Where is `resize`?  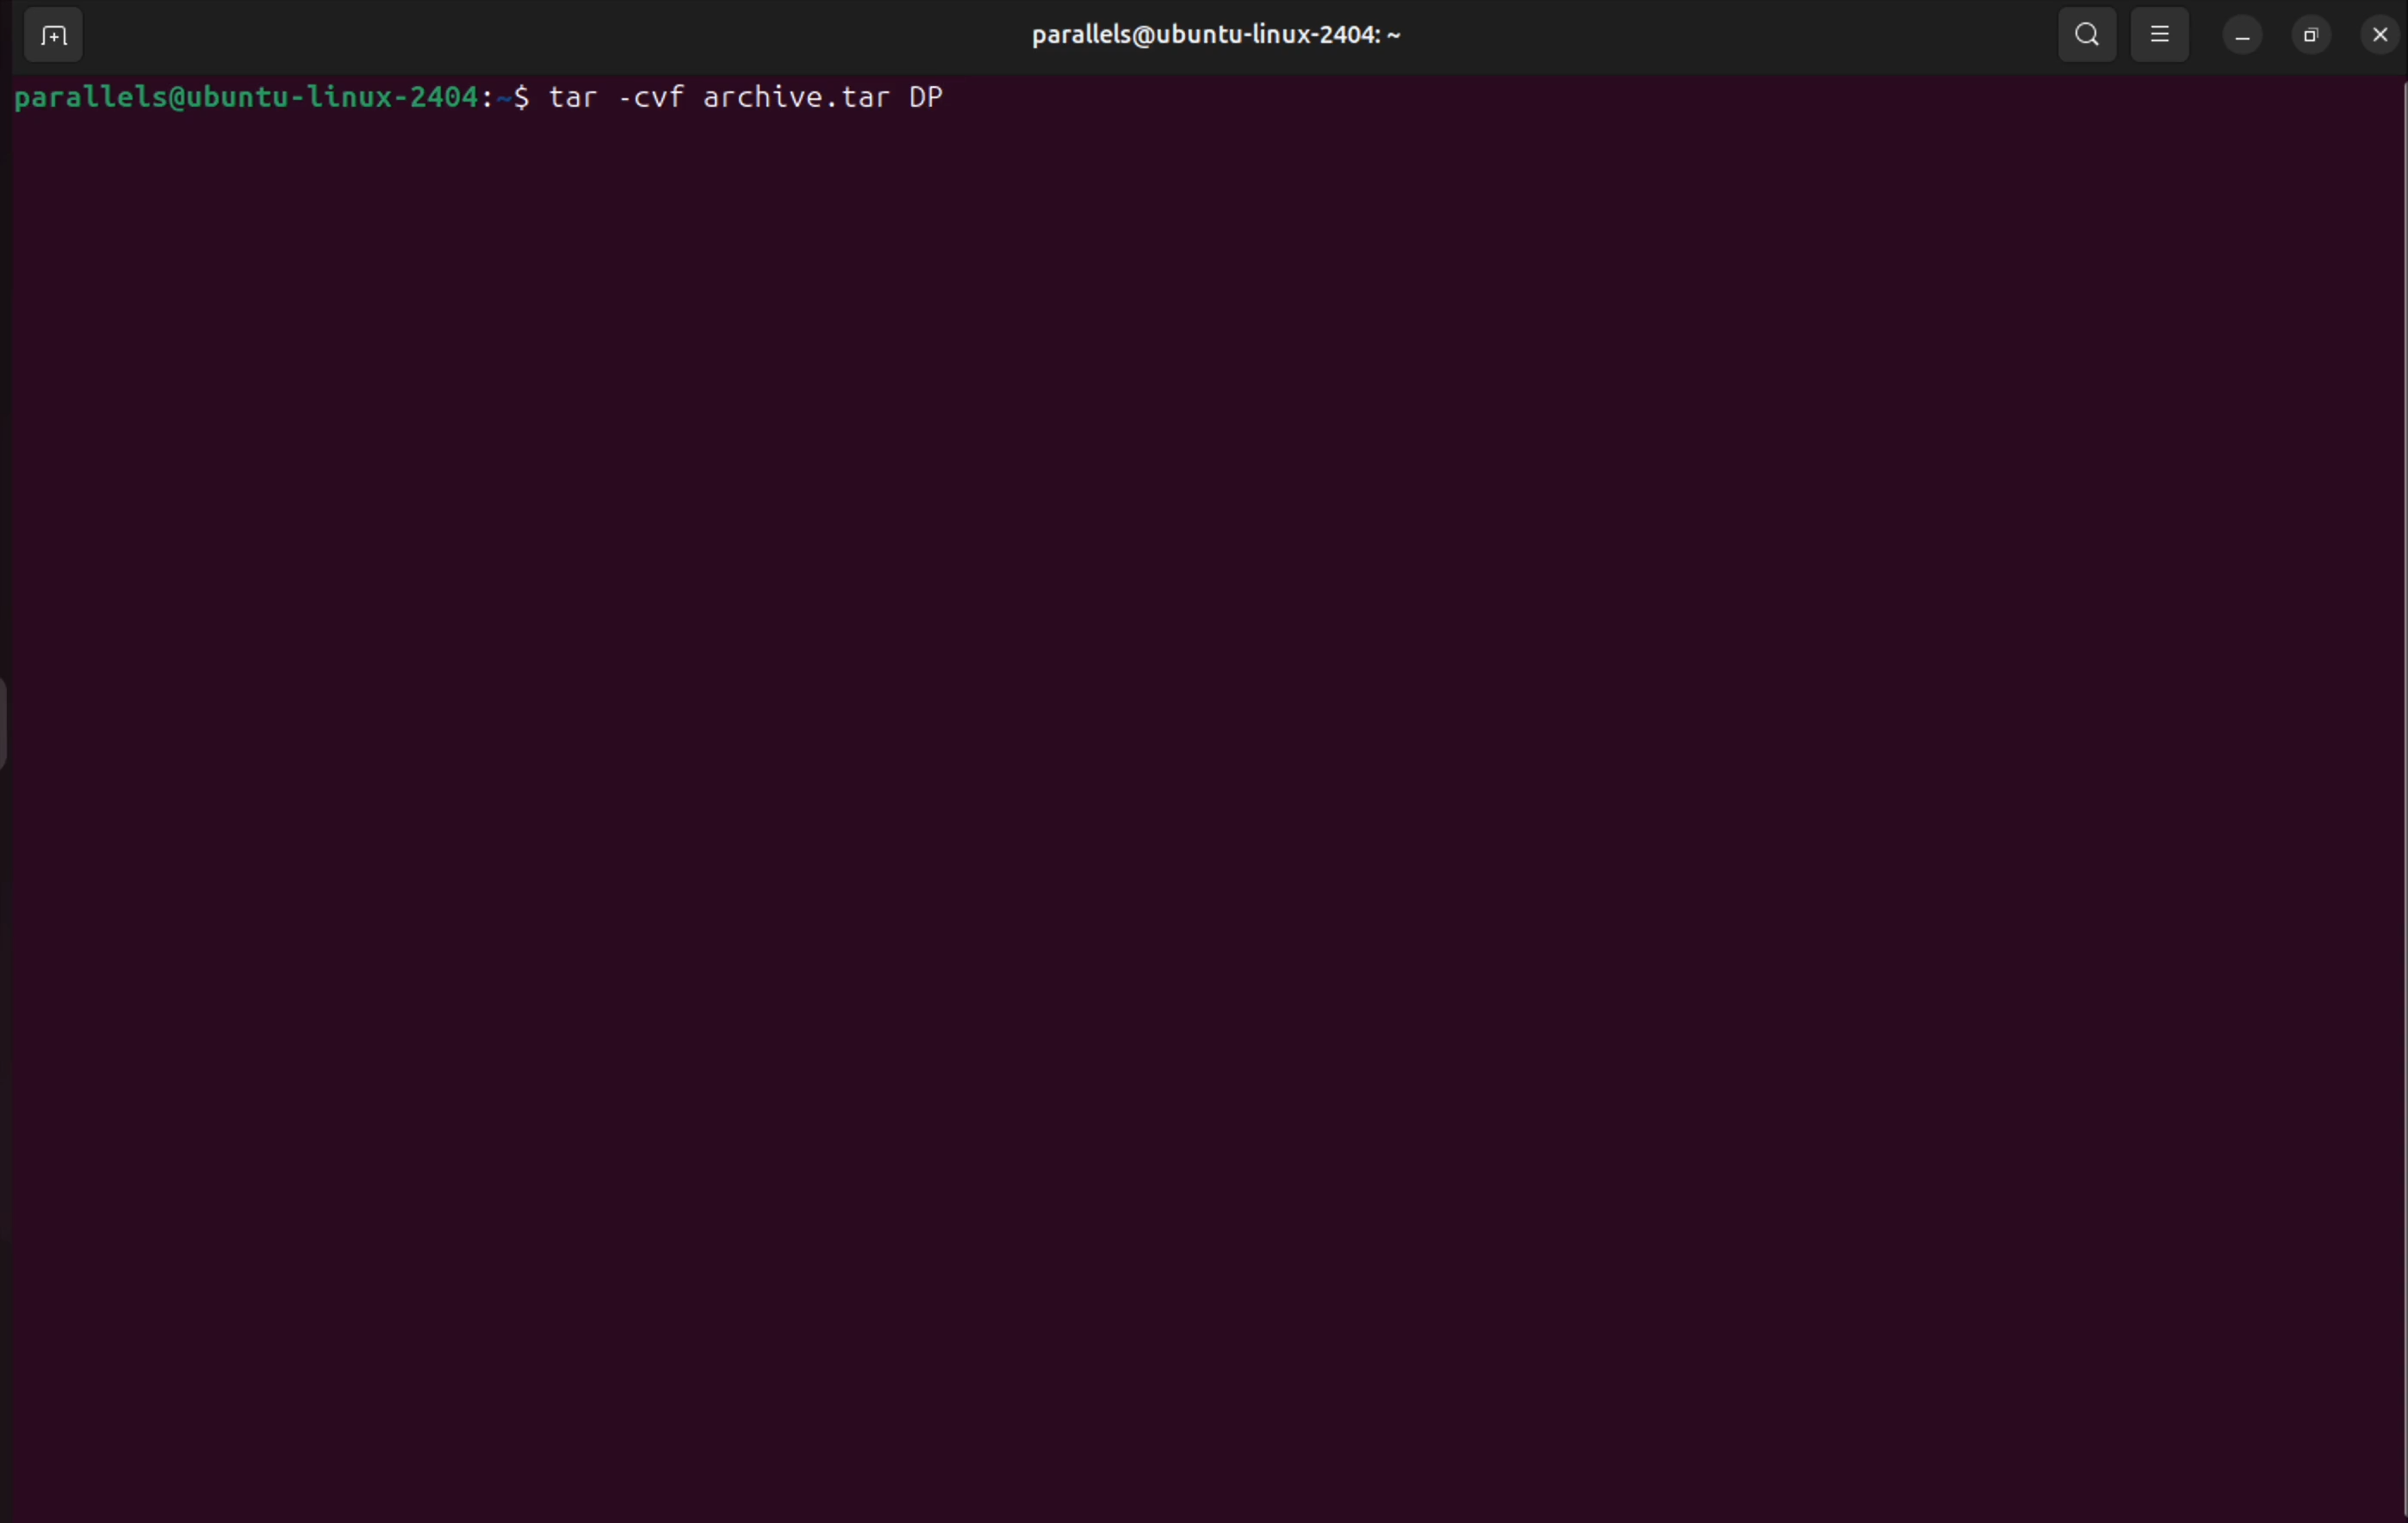
resize is located at coordinates (2314, 33).